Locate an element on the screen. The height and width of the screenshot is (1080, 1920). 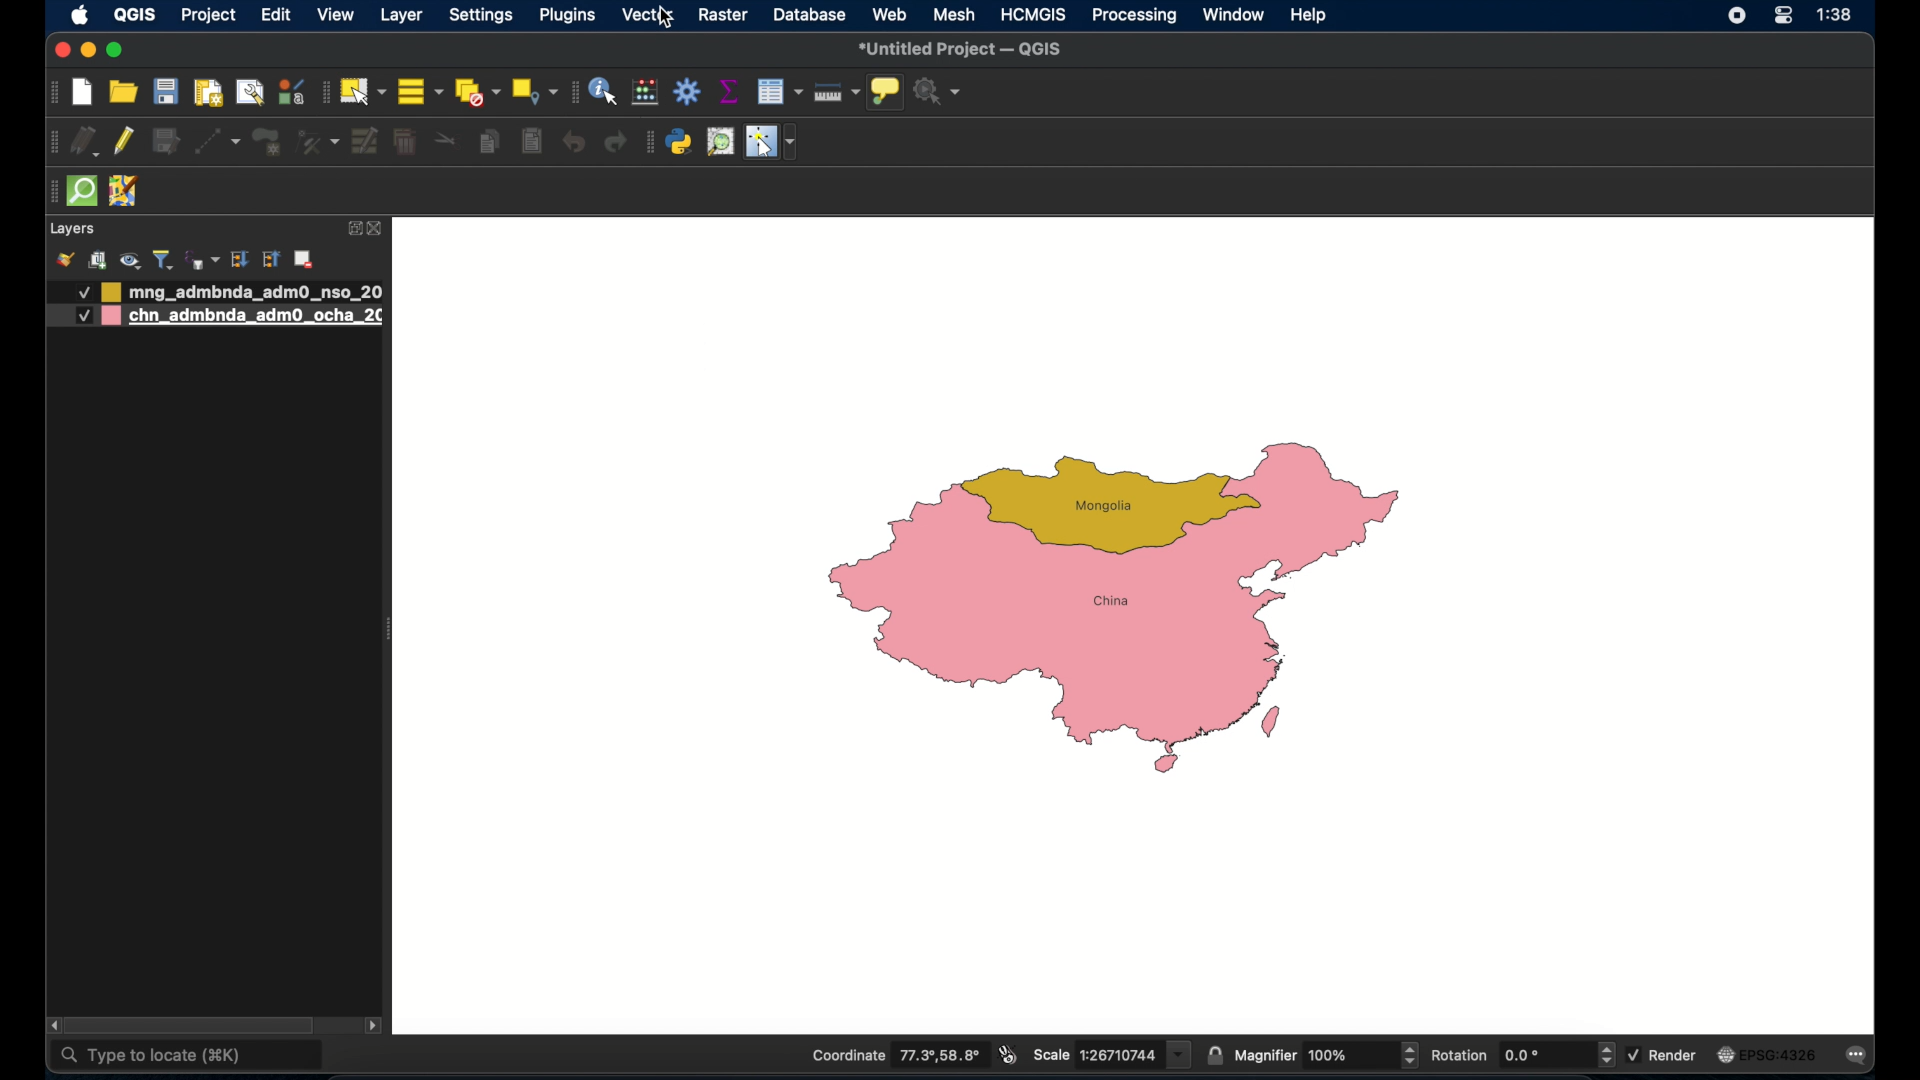
 is located at coordinates (74, 293).